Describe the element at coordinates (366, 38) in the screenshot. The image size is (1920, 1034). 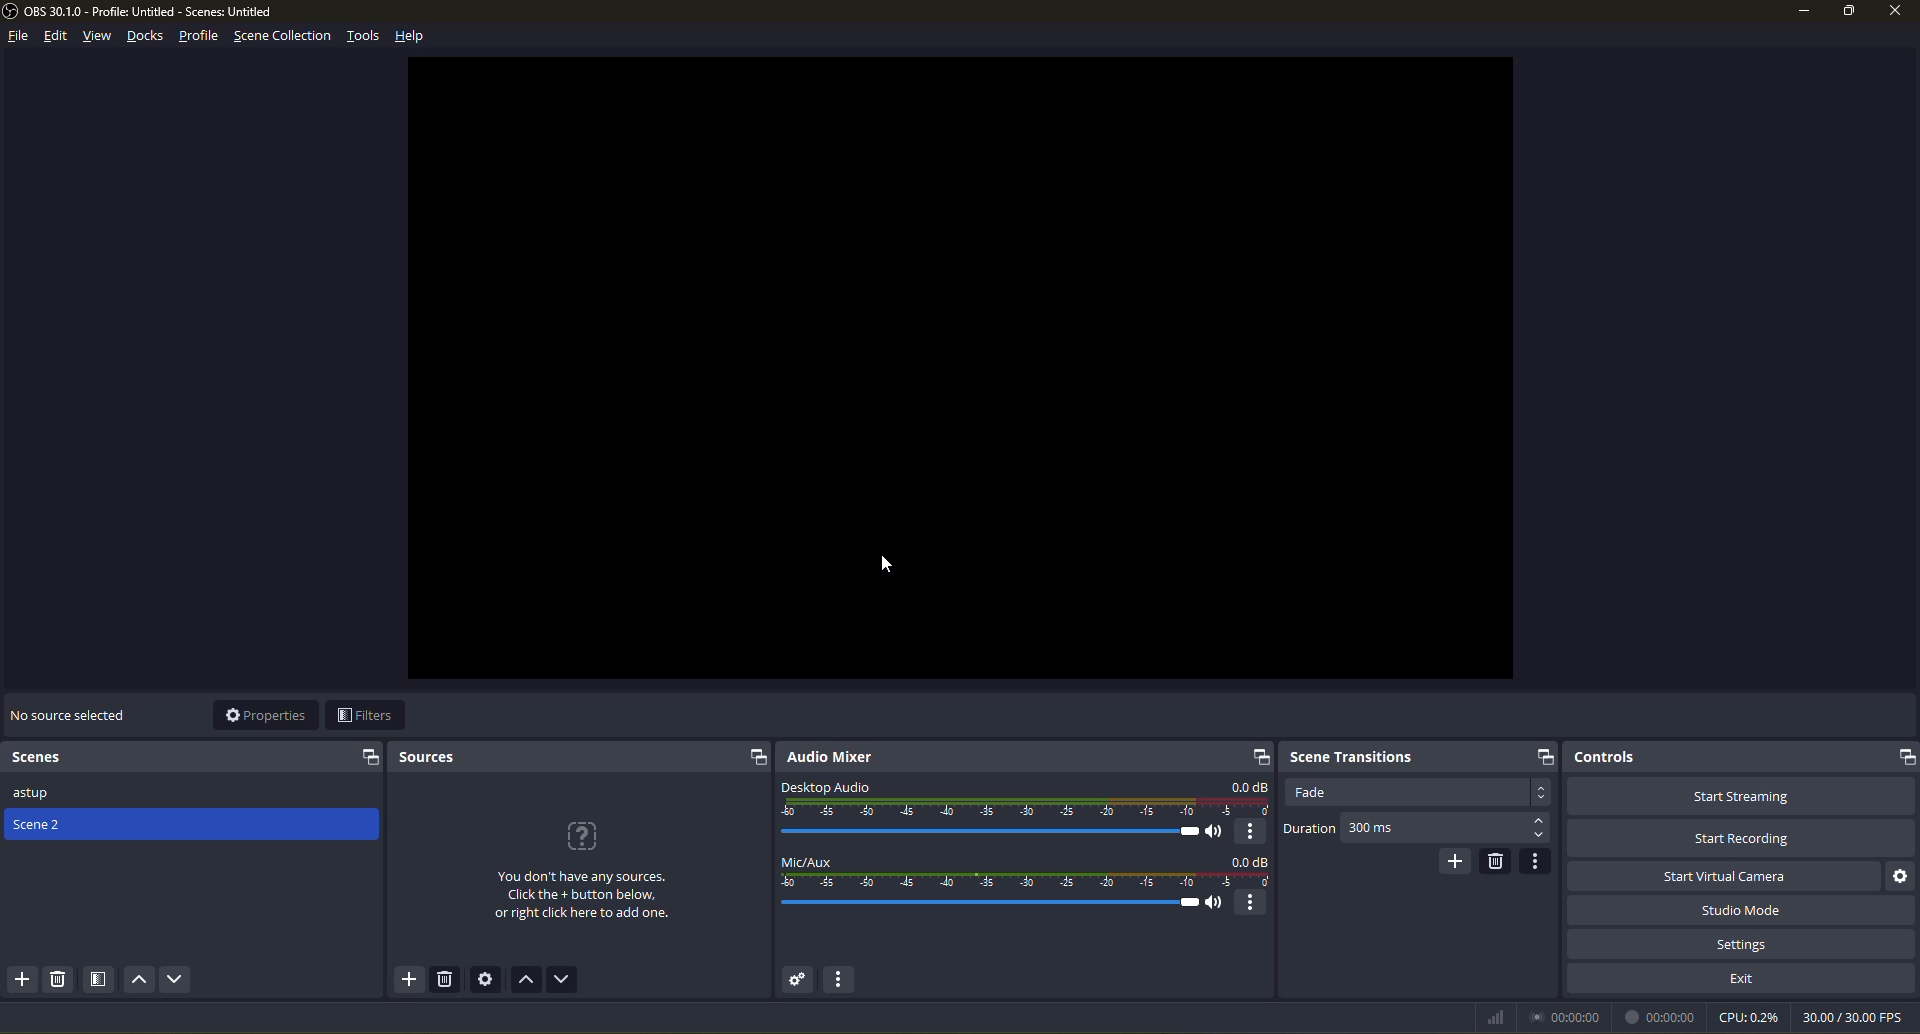
I see `tools` at that location.